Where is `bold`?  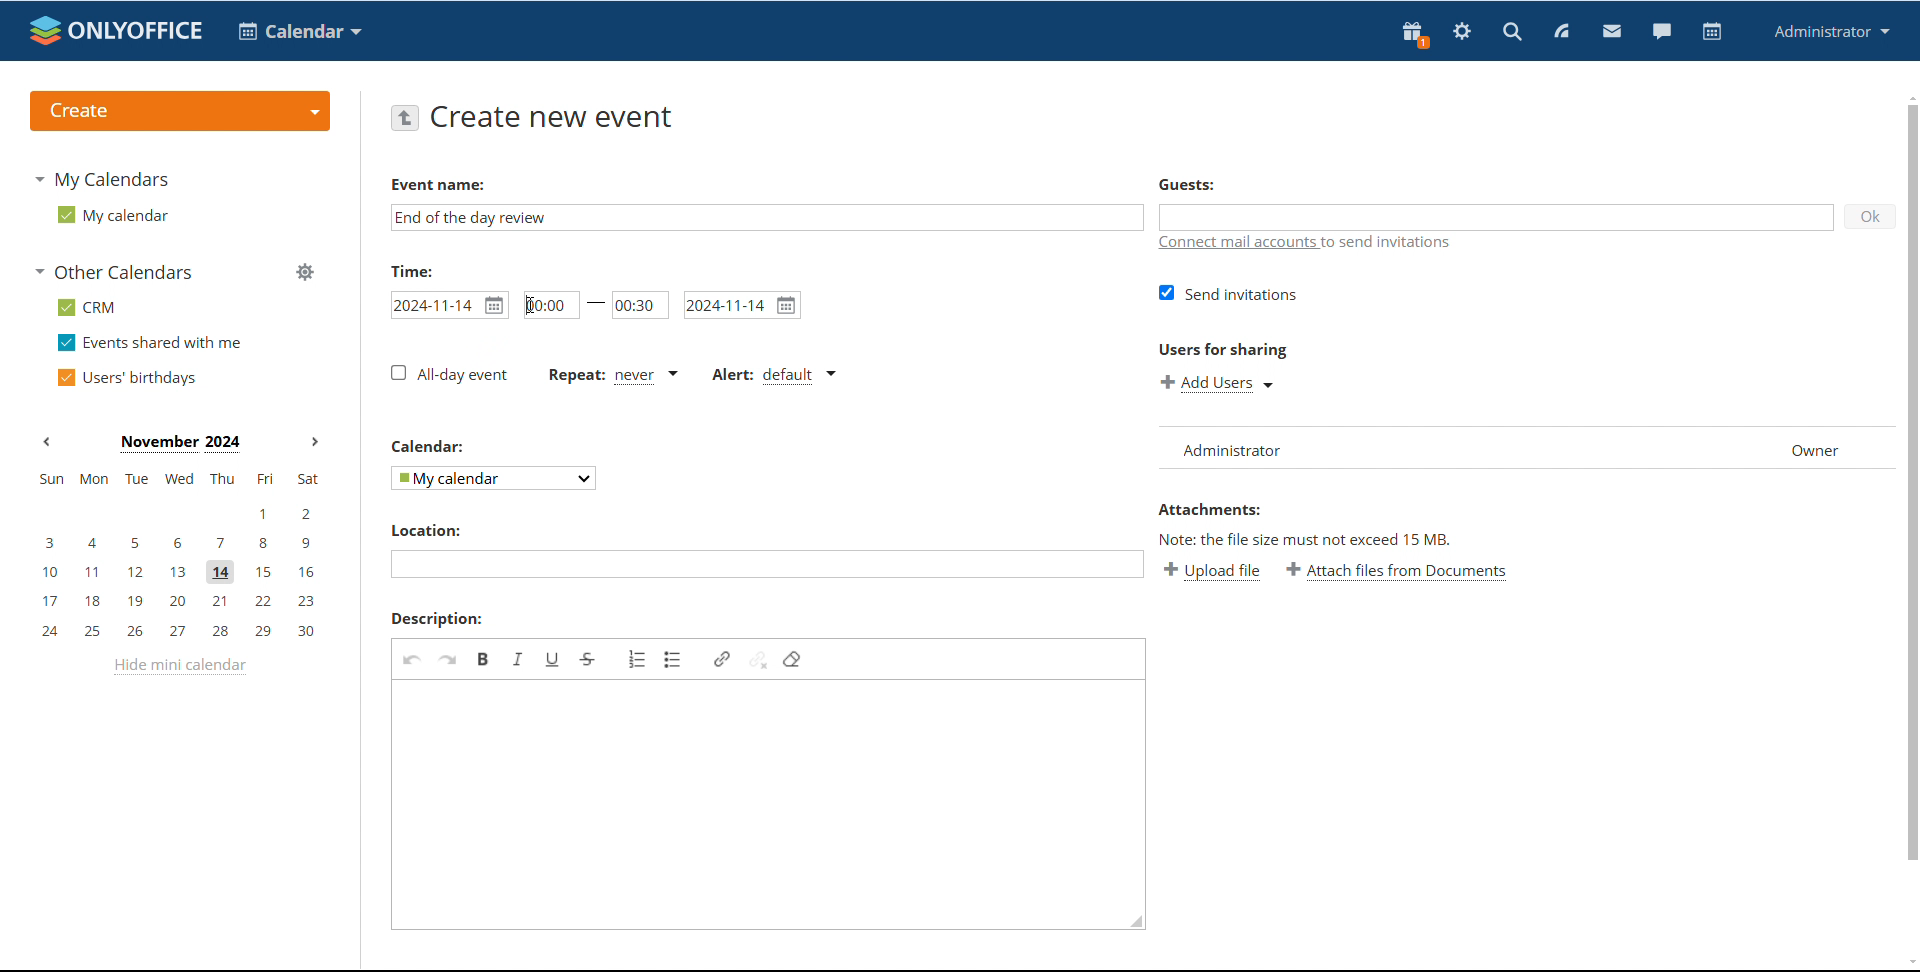
bold is located at coordinates (484, 658).